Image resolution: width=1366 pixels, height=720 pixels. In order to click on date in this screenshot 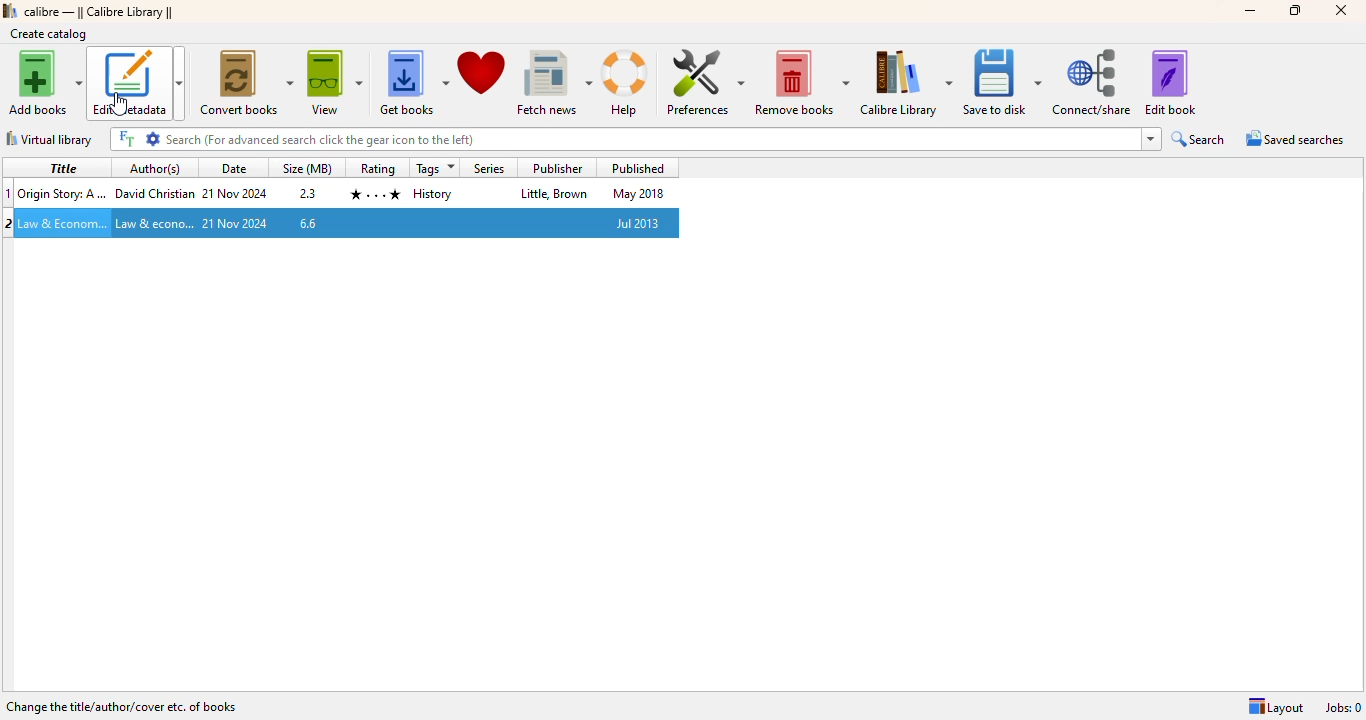, I will do `click(236, 224)`.